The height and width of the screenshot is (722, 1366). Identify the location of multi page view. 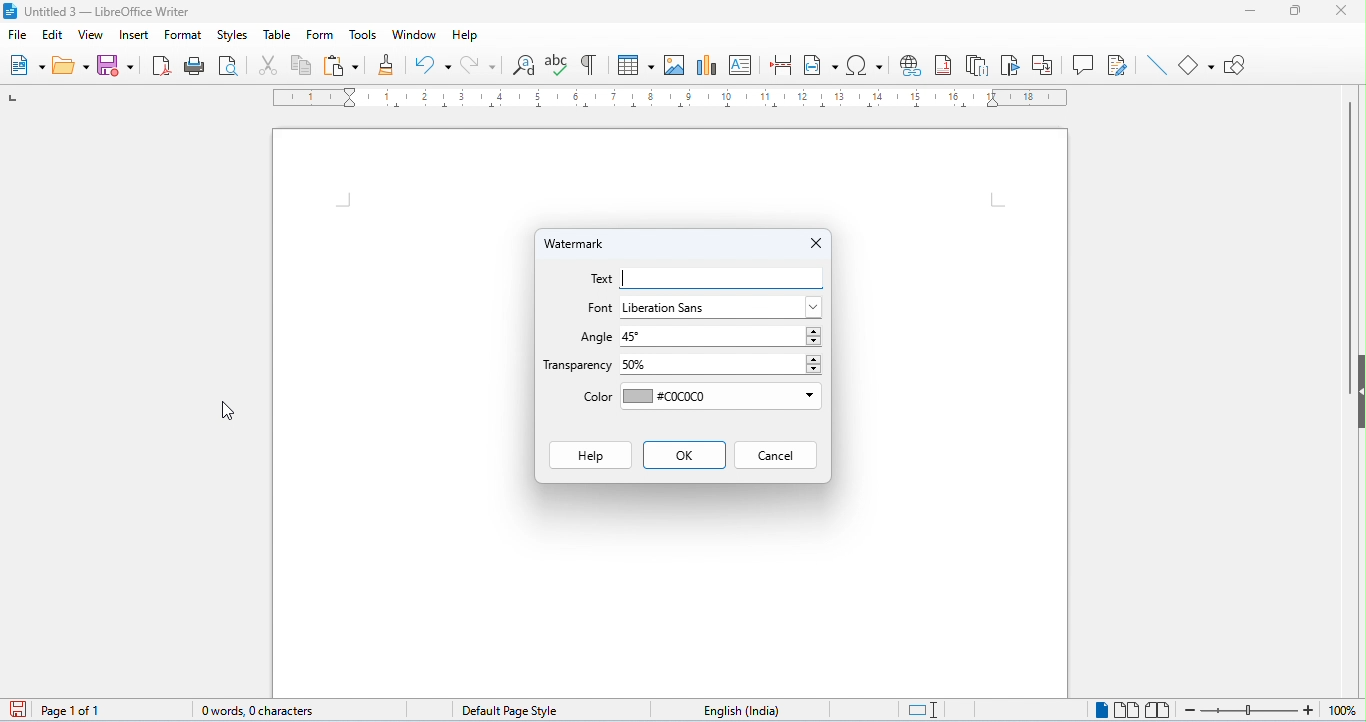
(1130, 710).